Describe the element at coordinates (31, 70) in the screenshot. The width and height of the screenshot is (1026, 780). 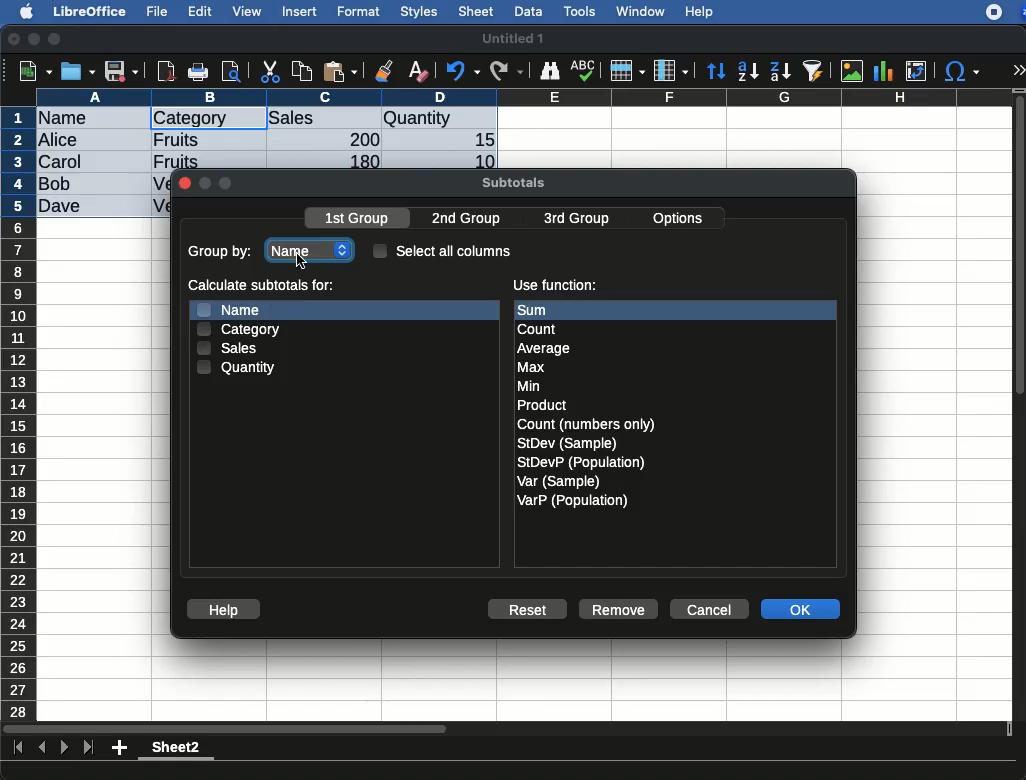
I see `new` at that location.